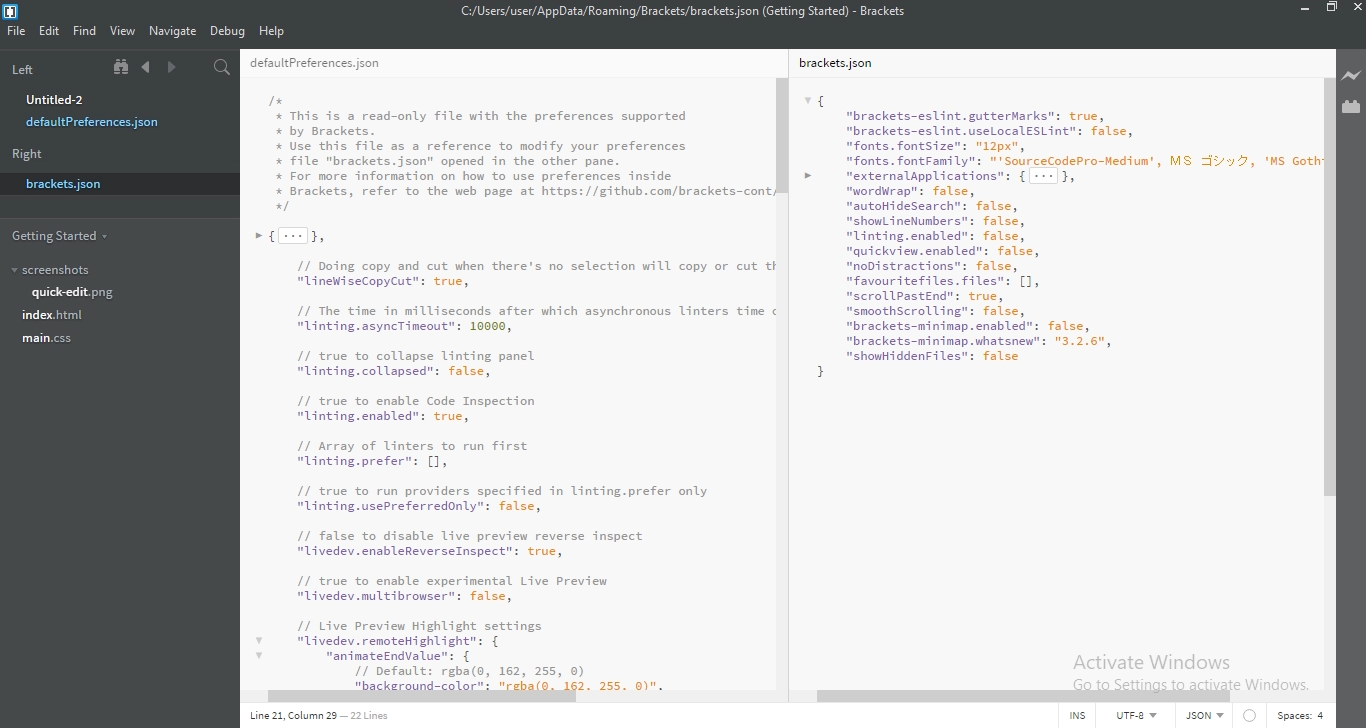 Image resolution: width=1366 pixels, height=728 pixels. I want to click on quick-edit.png, so click(74, 292).